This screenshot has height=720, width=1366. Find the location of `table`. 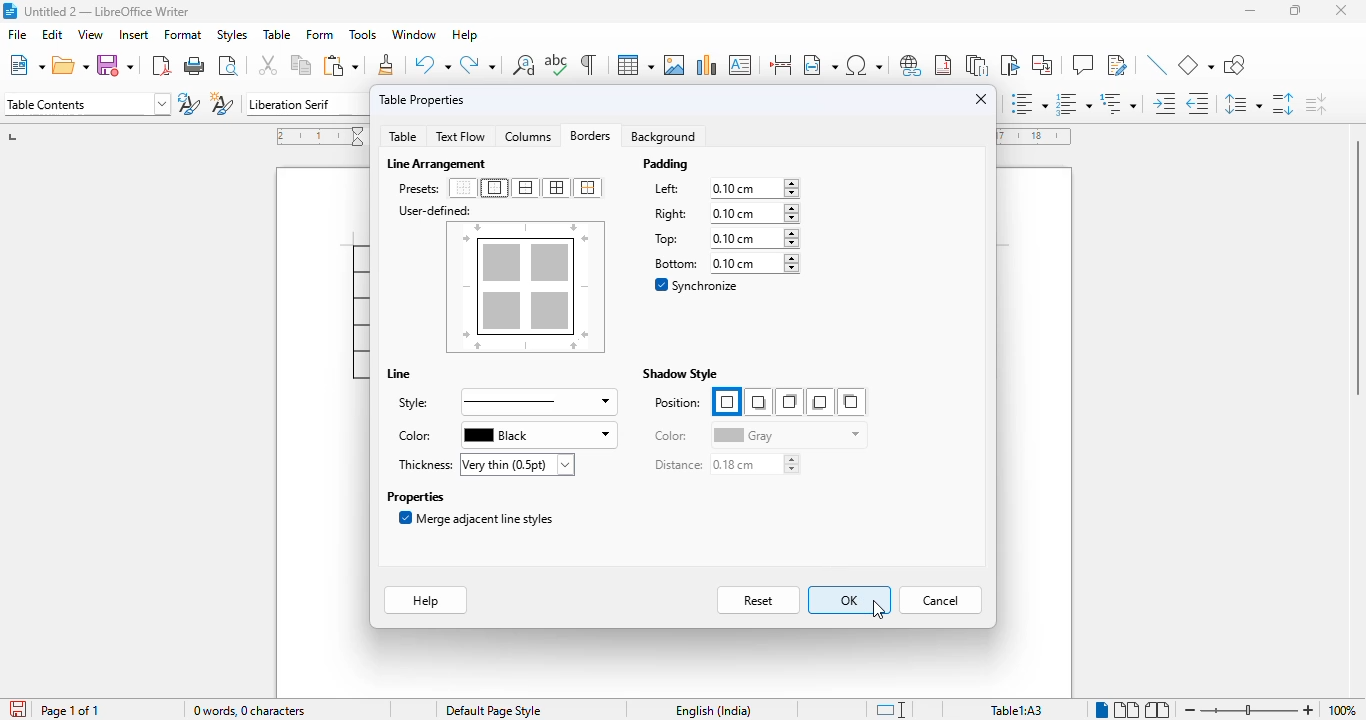

table is located at coordinates (635, 65).